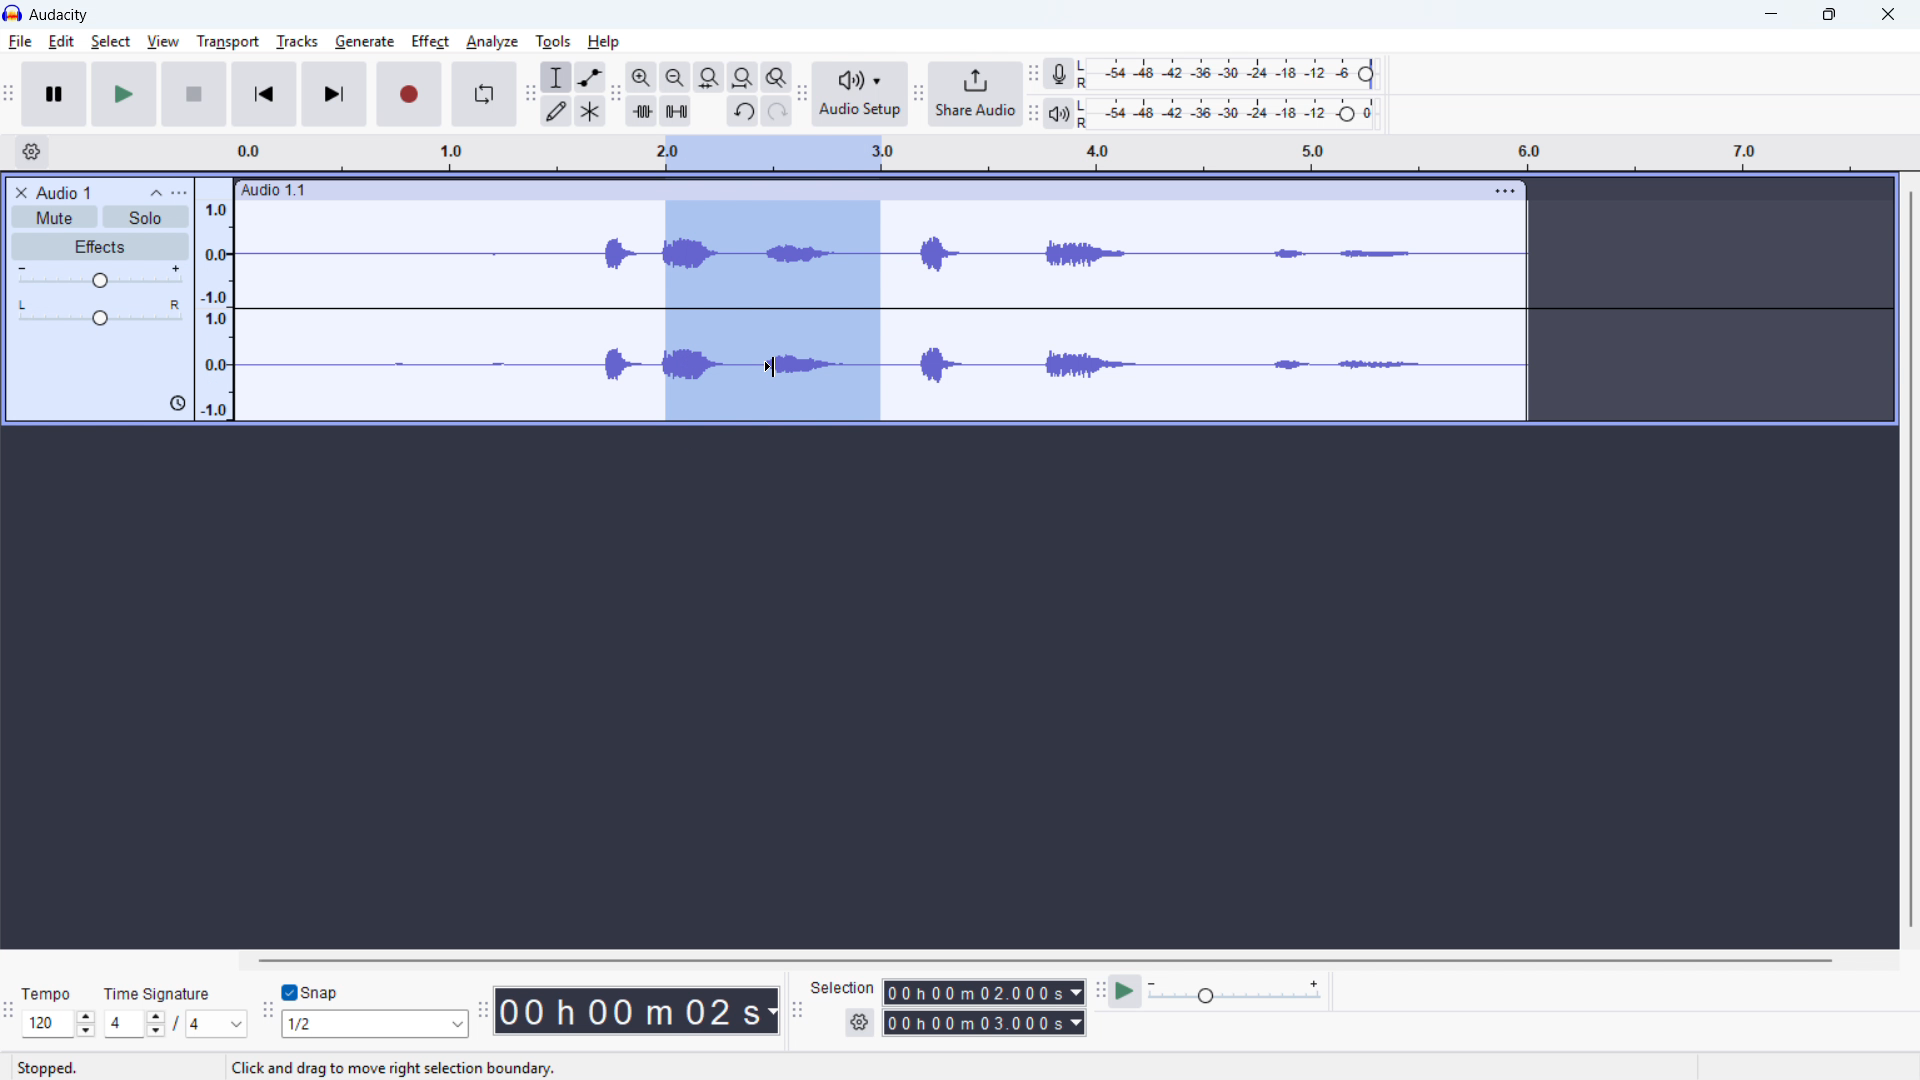  I want to click on Effects, so click(100, 246).